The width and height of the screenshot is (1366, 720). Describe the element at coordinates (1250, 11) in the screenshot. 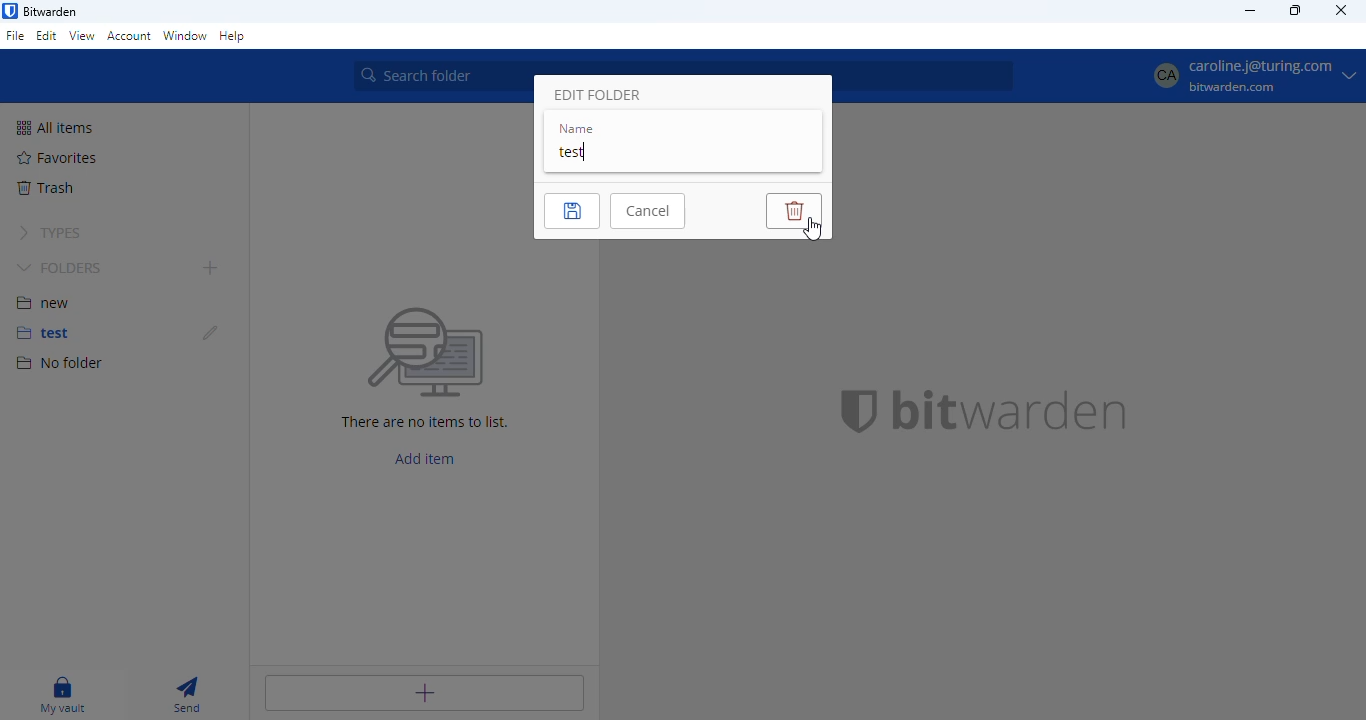

I see `minimize` at that location.